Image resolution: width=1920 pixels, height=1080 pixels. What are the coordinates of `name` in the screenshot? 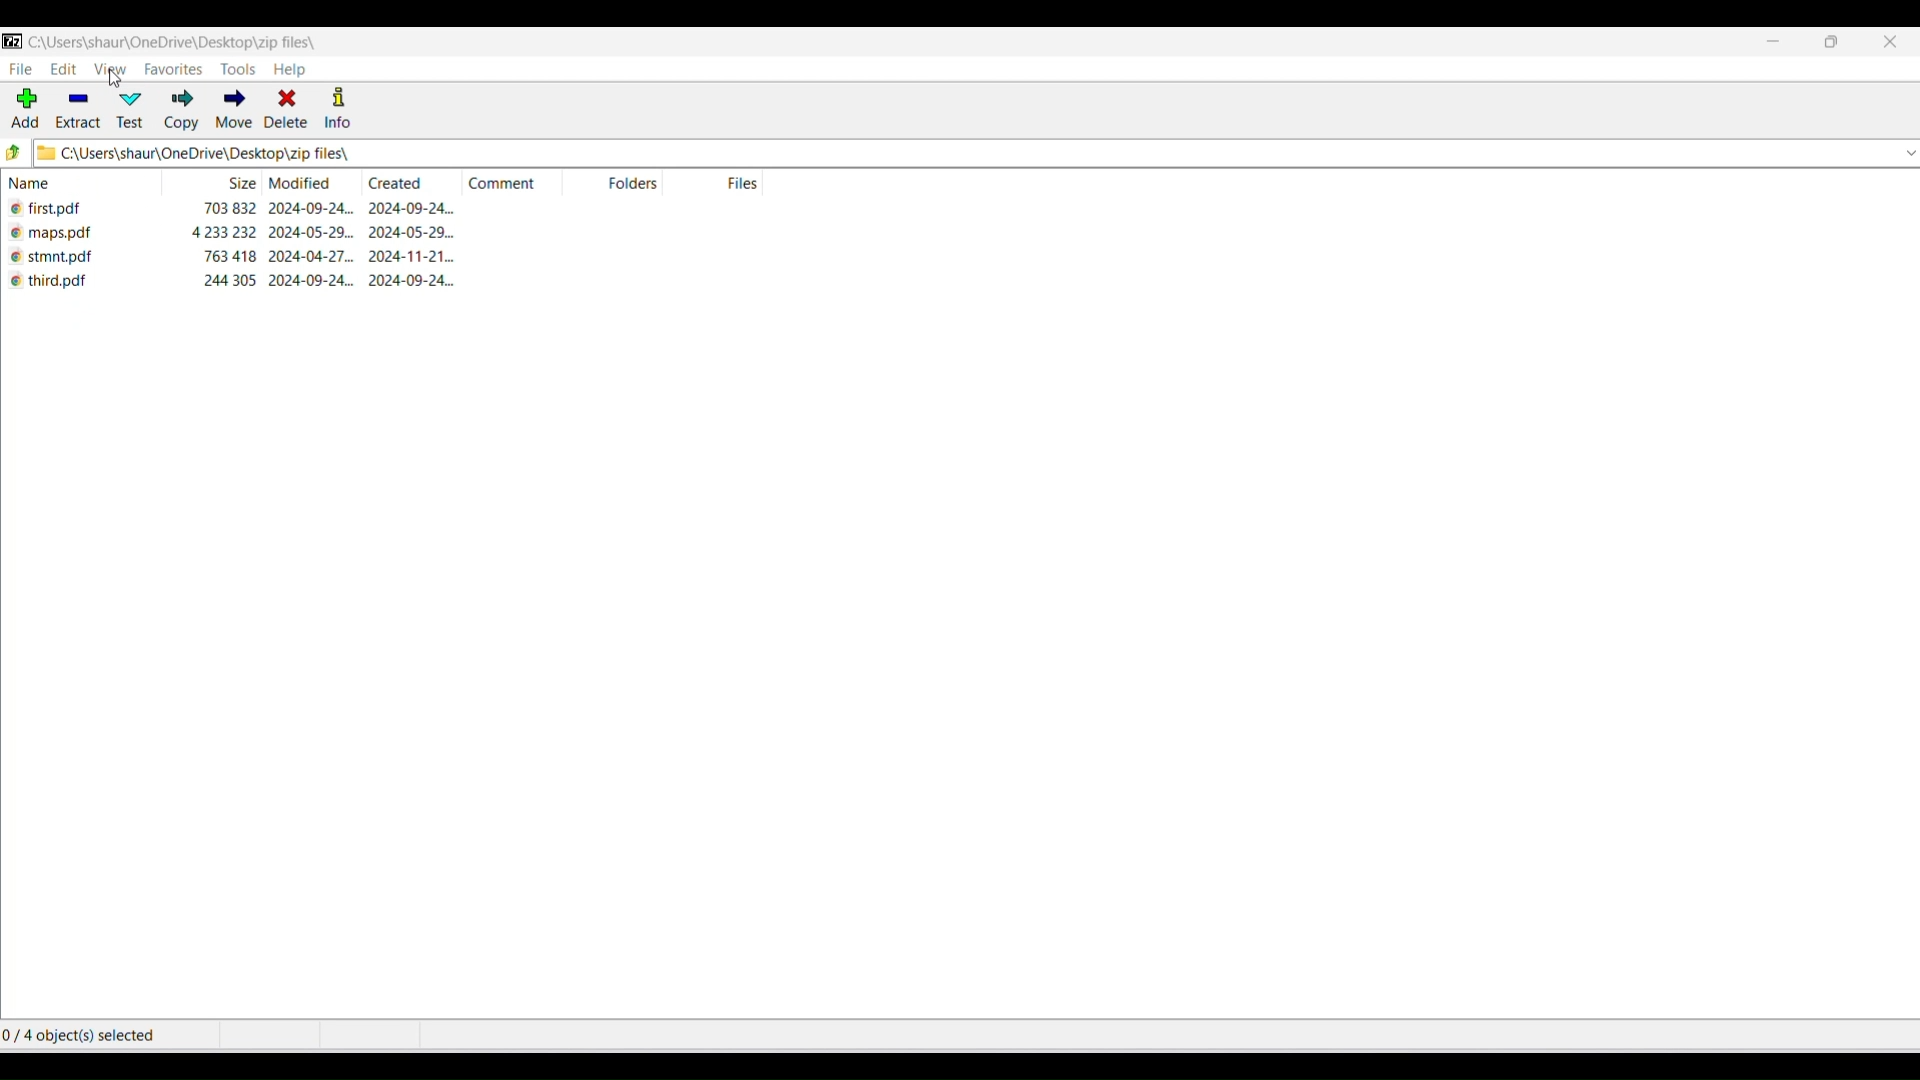 It's located at (91, 186).